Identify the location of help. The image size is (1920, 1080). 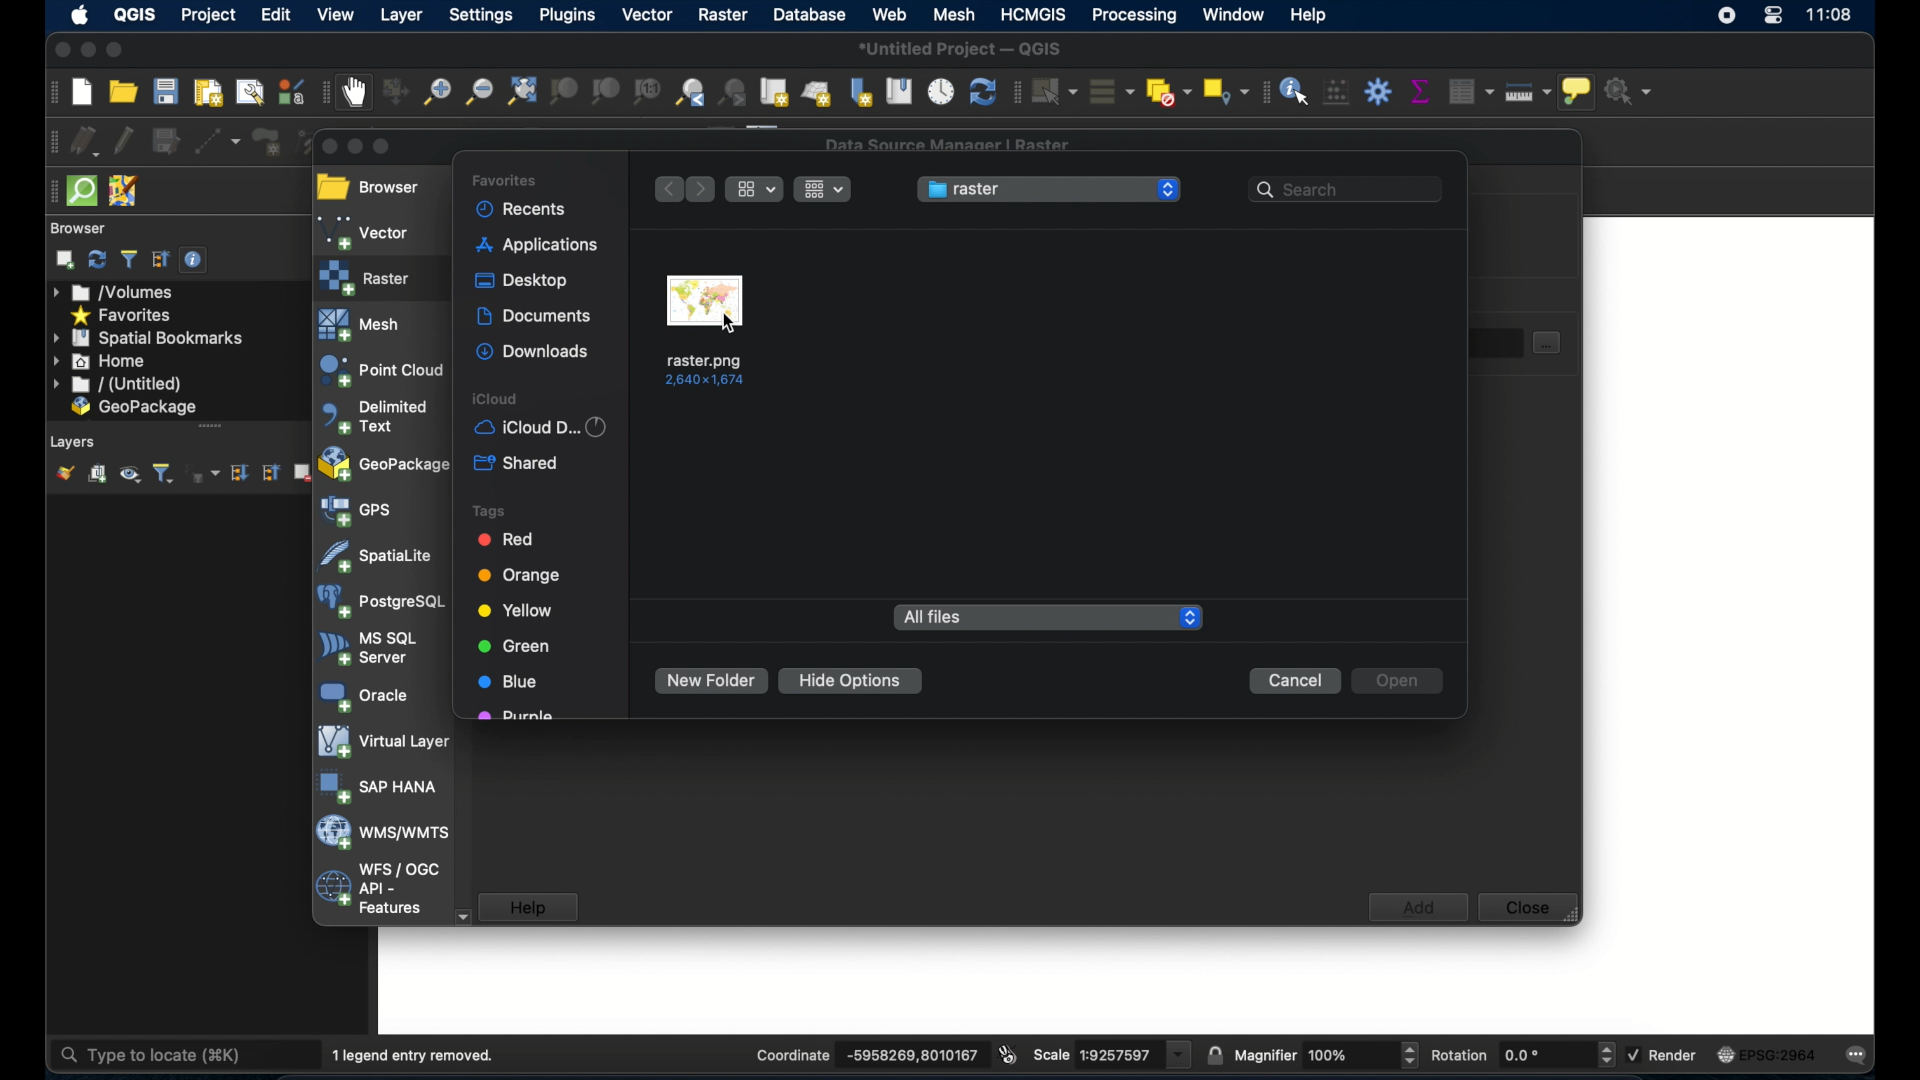
(1311, 16).